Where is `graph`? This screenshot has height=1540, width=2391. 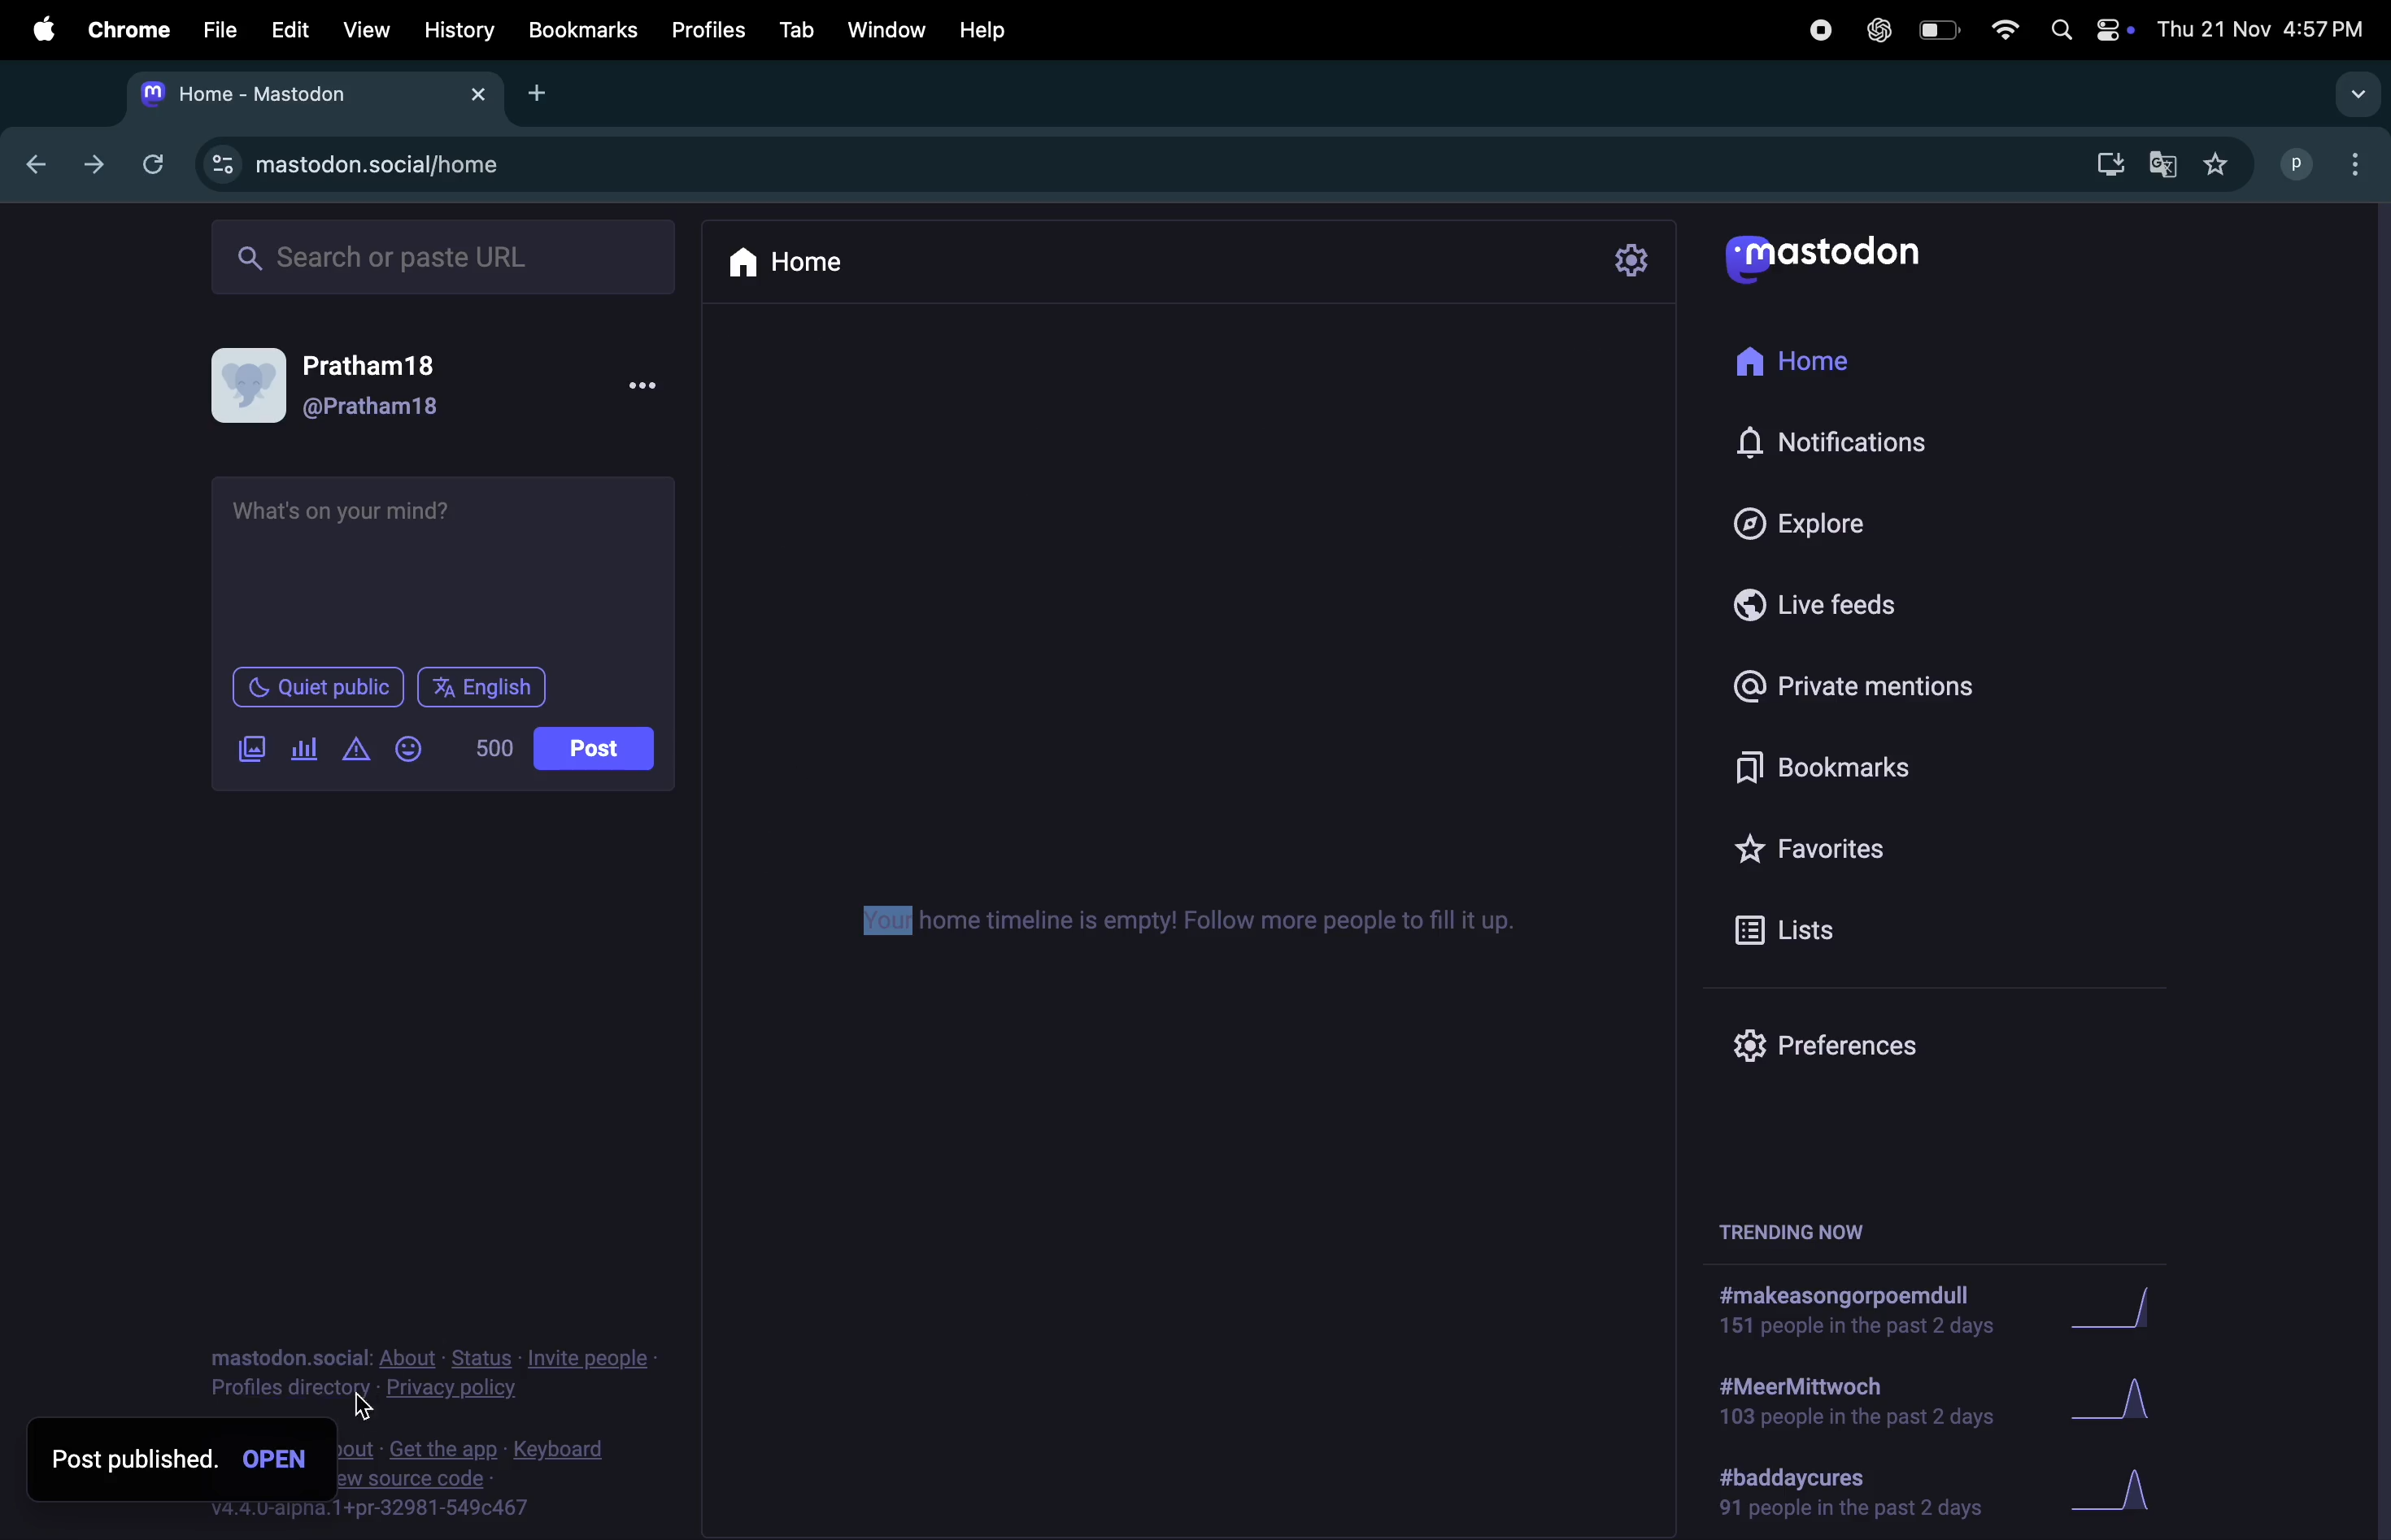
graph is located at coordinates (2123, 1311).